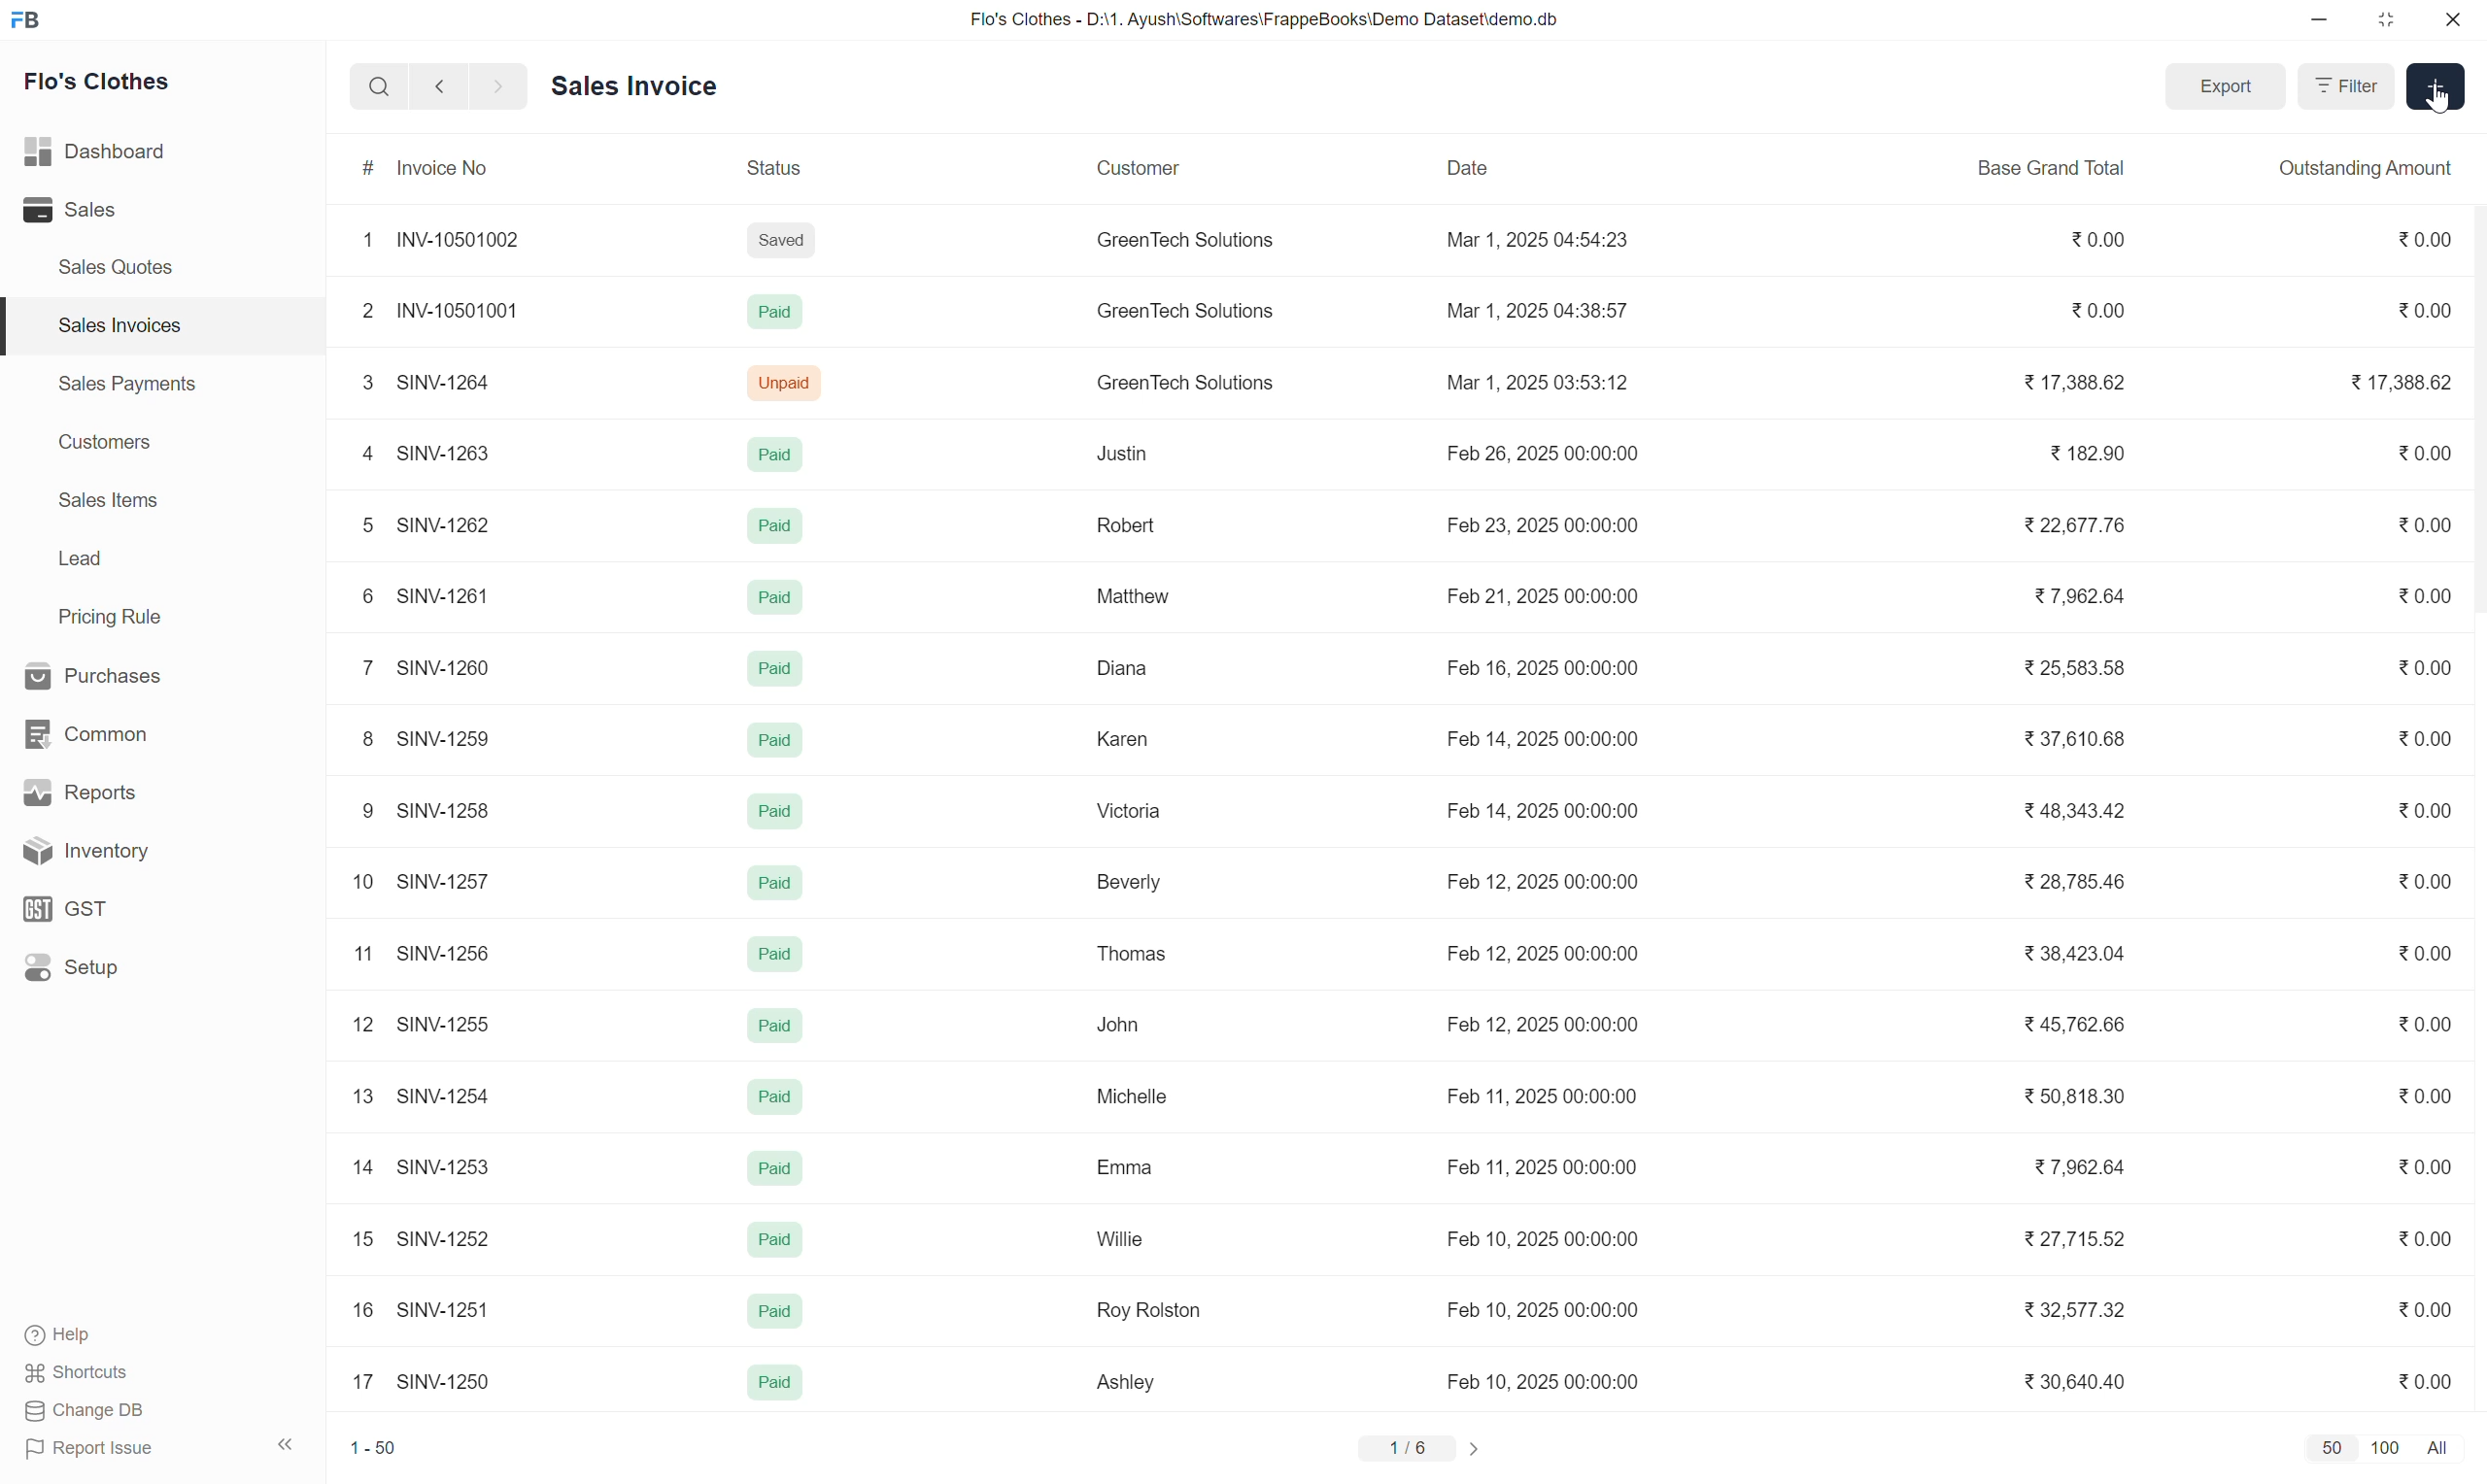  I want to click on ₹30,640.40, so click(2067, 1386).